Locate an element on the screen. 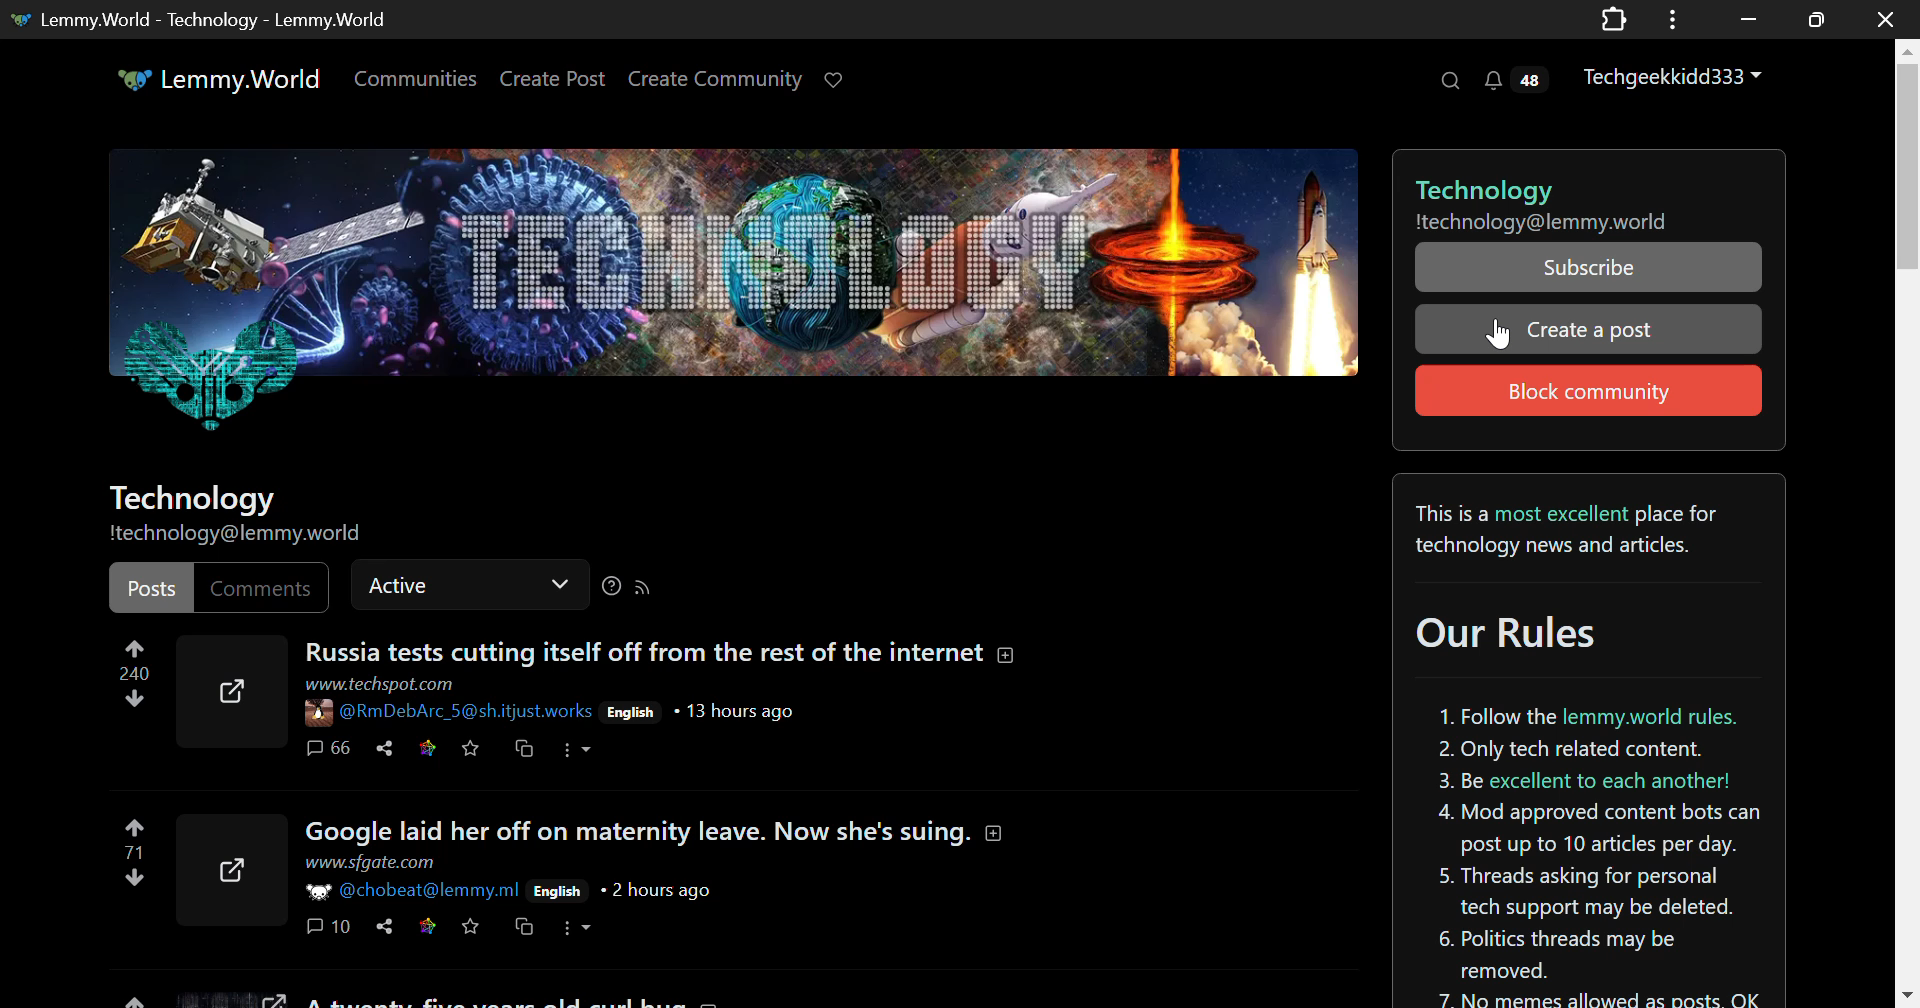 Image resolution: width=1920 pixels, height=1008 pixels. @RmDebArc_5@sh.itjust.works is located at coordinates (451, 713).